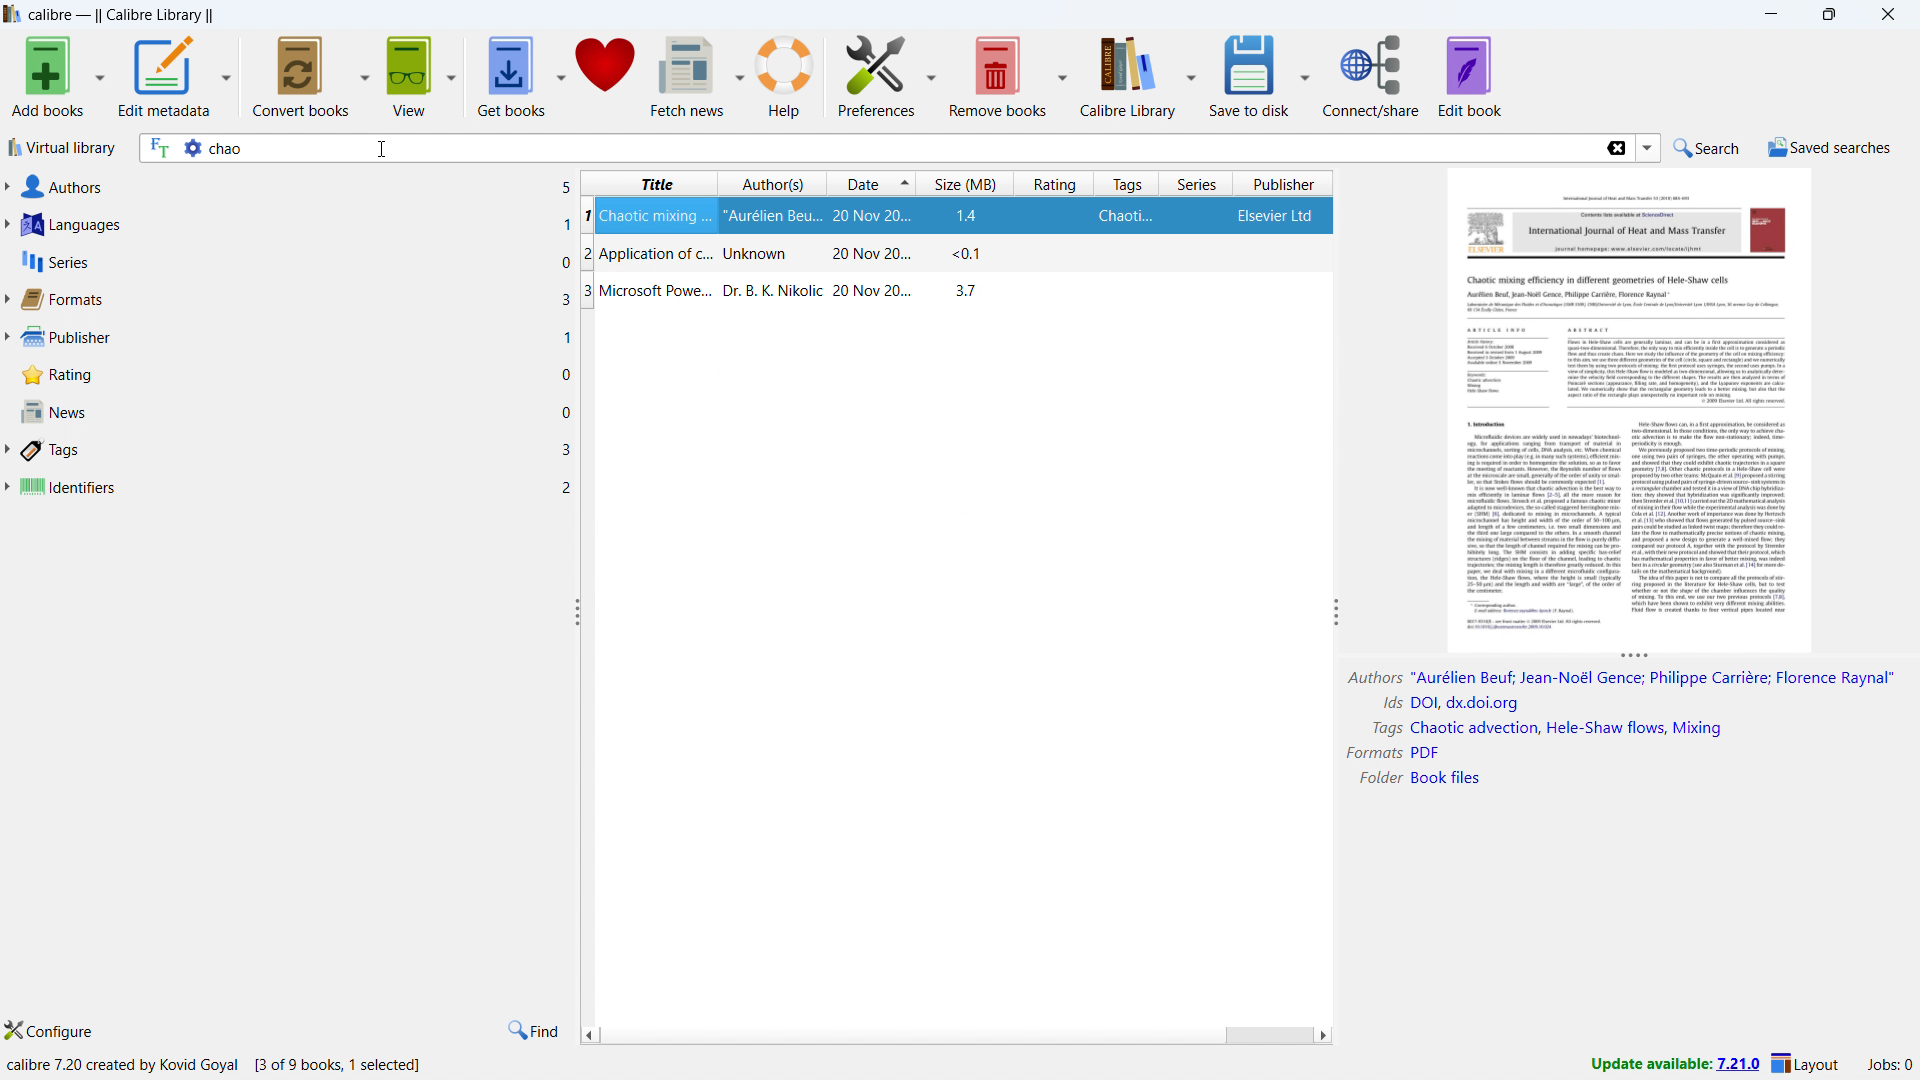 This screenshot has width=1920, height=1080. Describe the element at coordinates (122, 1063) in the screenshot. I see `calibre 7.20 created by kovid Goyal` at that location.